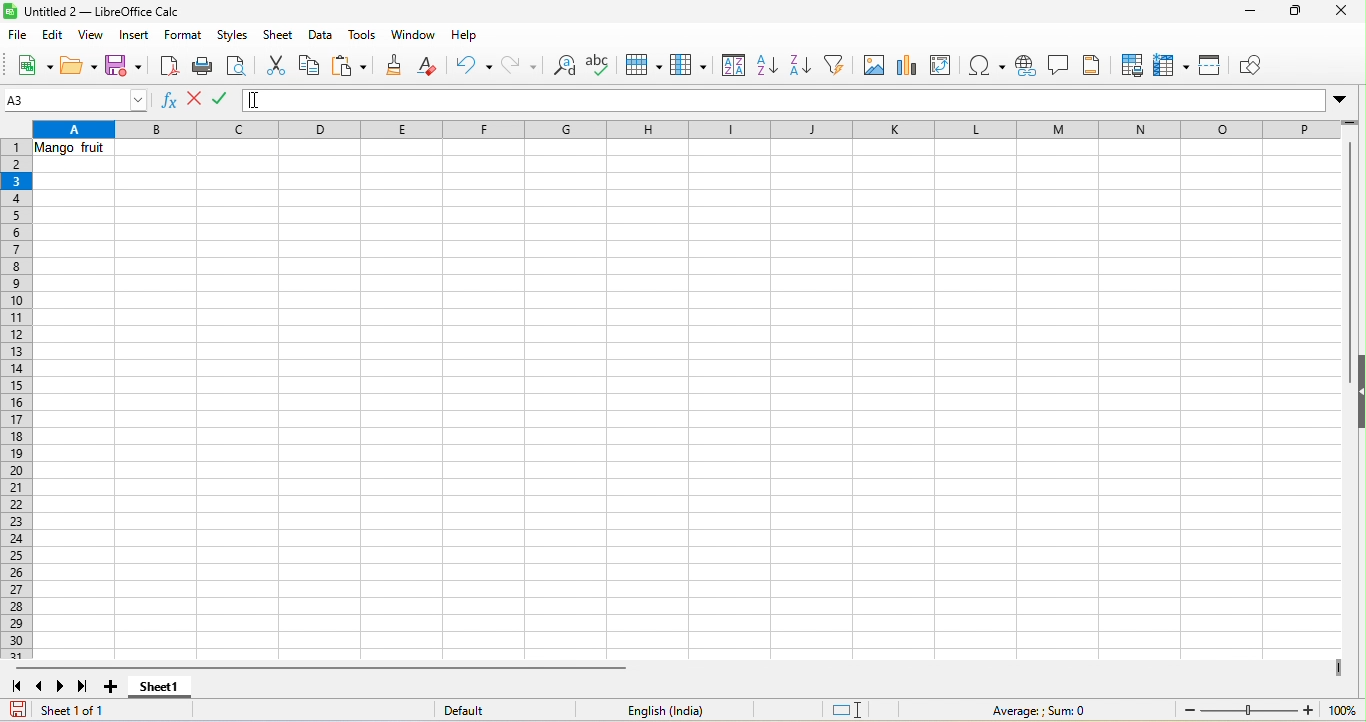 This screenshot has height=722, width=1366. Describe the element at coordinates (321, 36) in the screenshot. I see `data` at that location.